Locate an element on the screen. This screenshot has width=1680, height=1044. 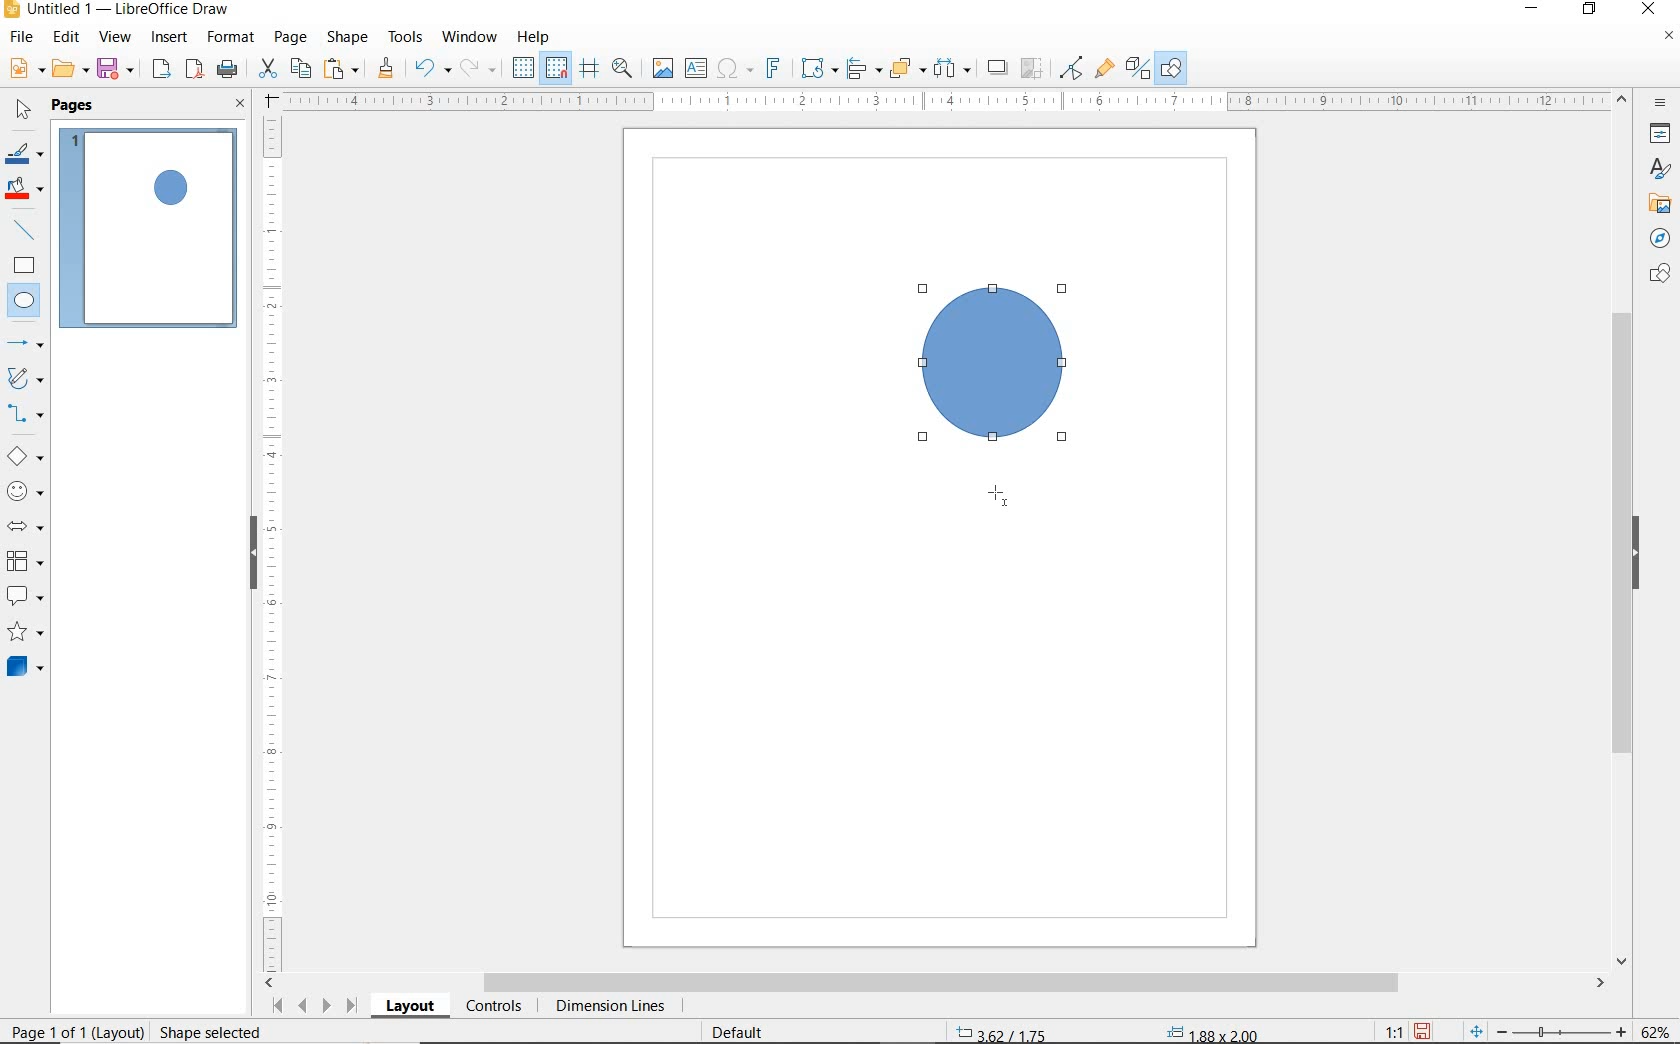
SCROLLBAR is located at coordinates (936, 984).